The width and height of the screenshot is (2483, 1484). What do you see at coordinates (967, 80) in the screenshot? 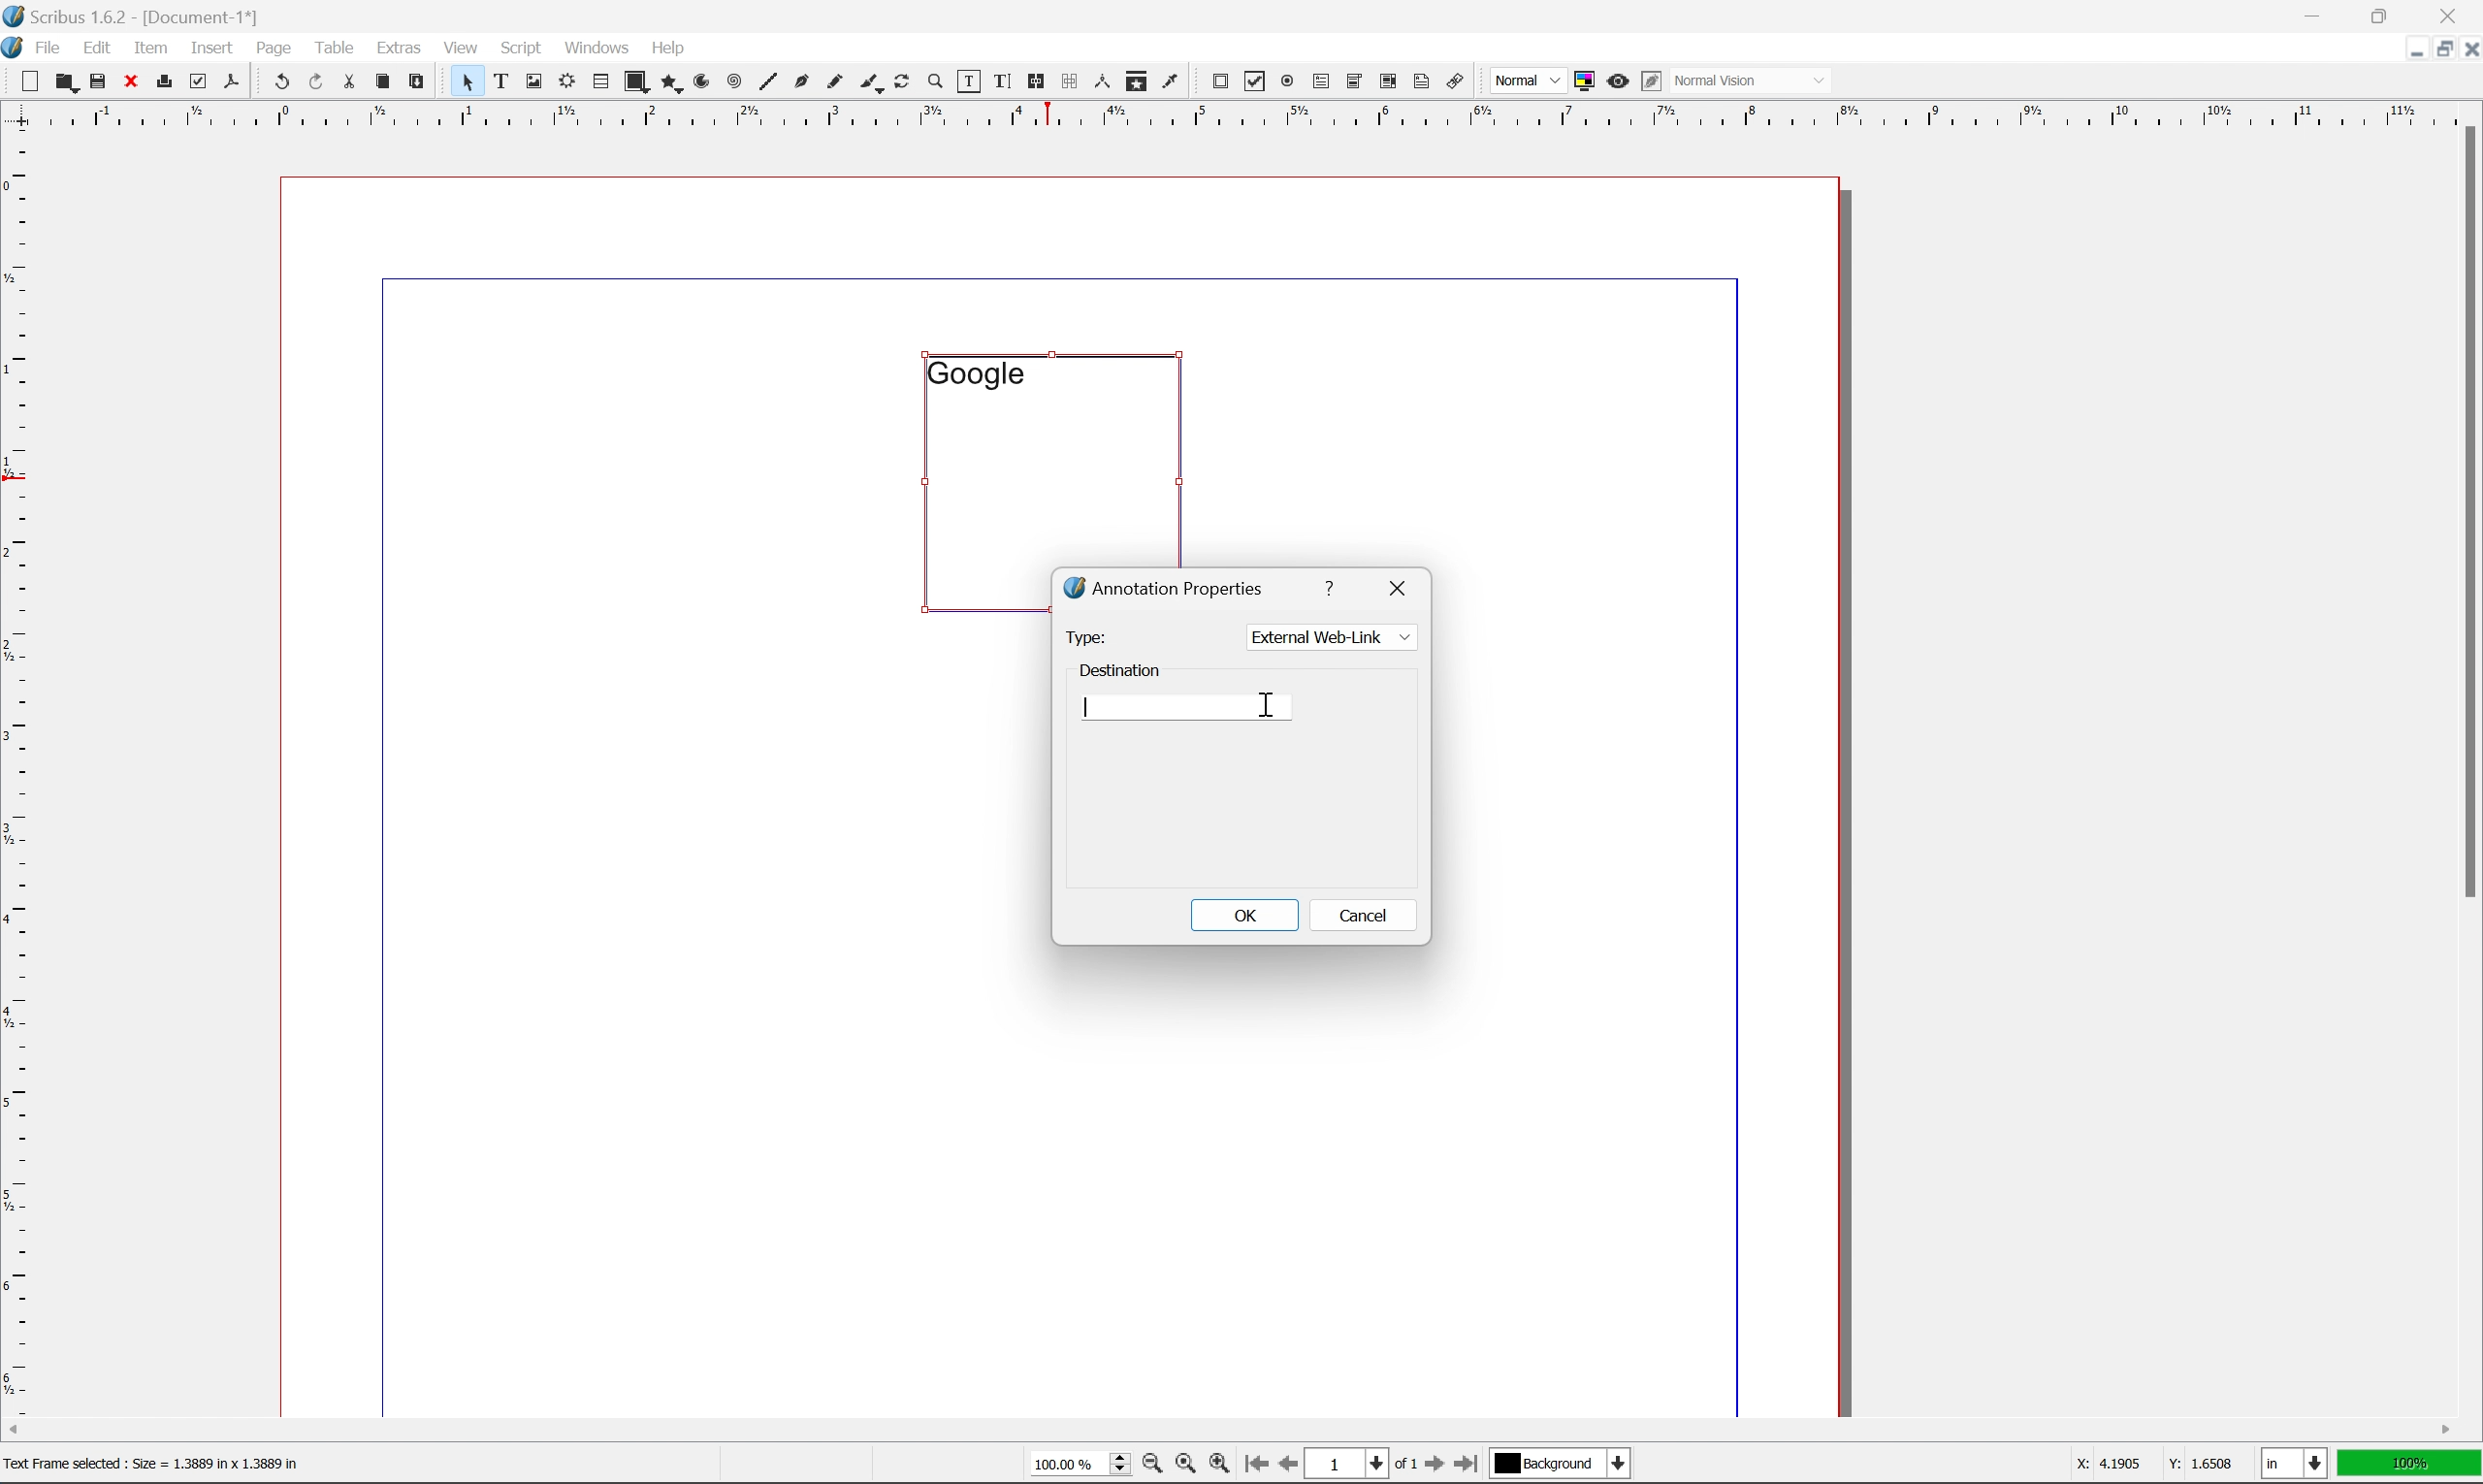
I see `edit contents of frame` at bounding box center [967, 80].